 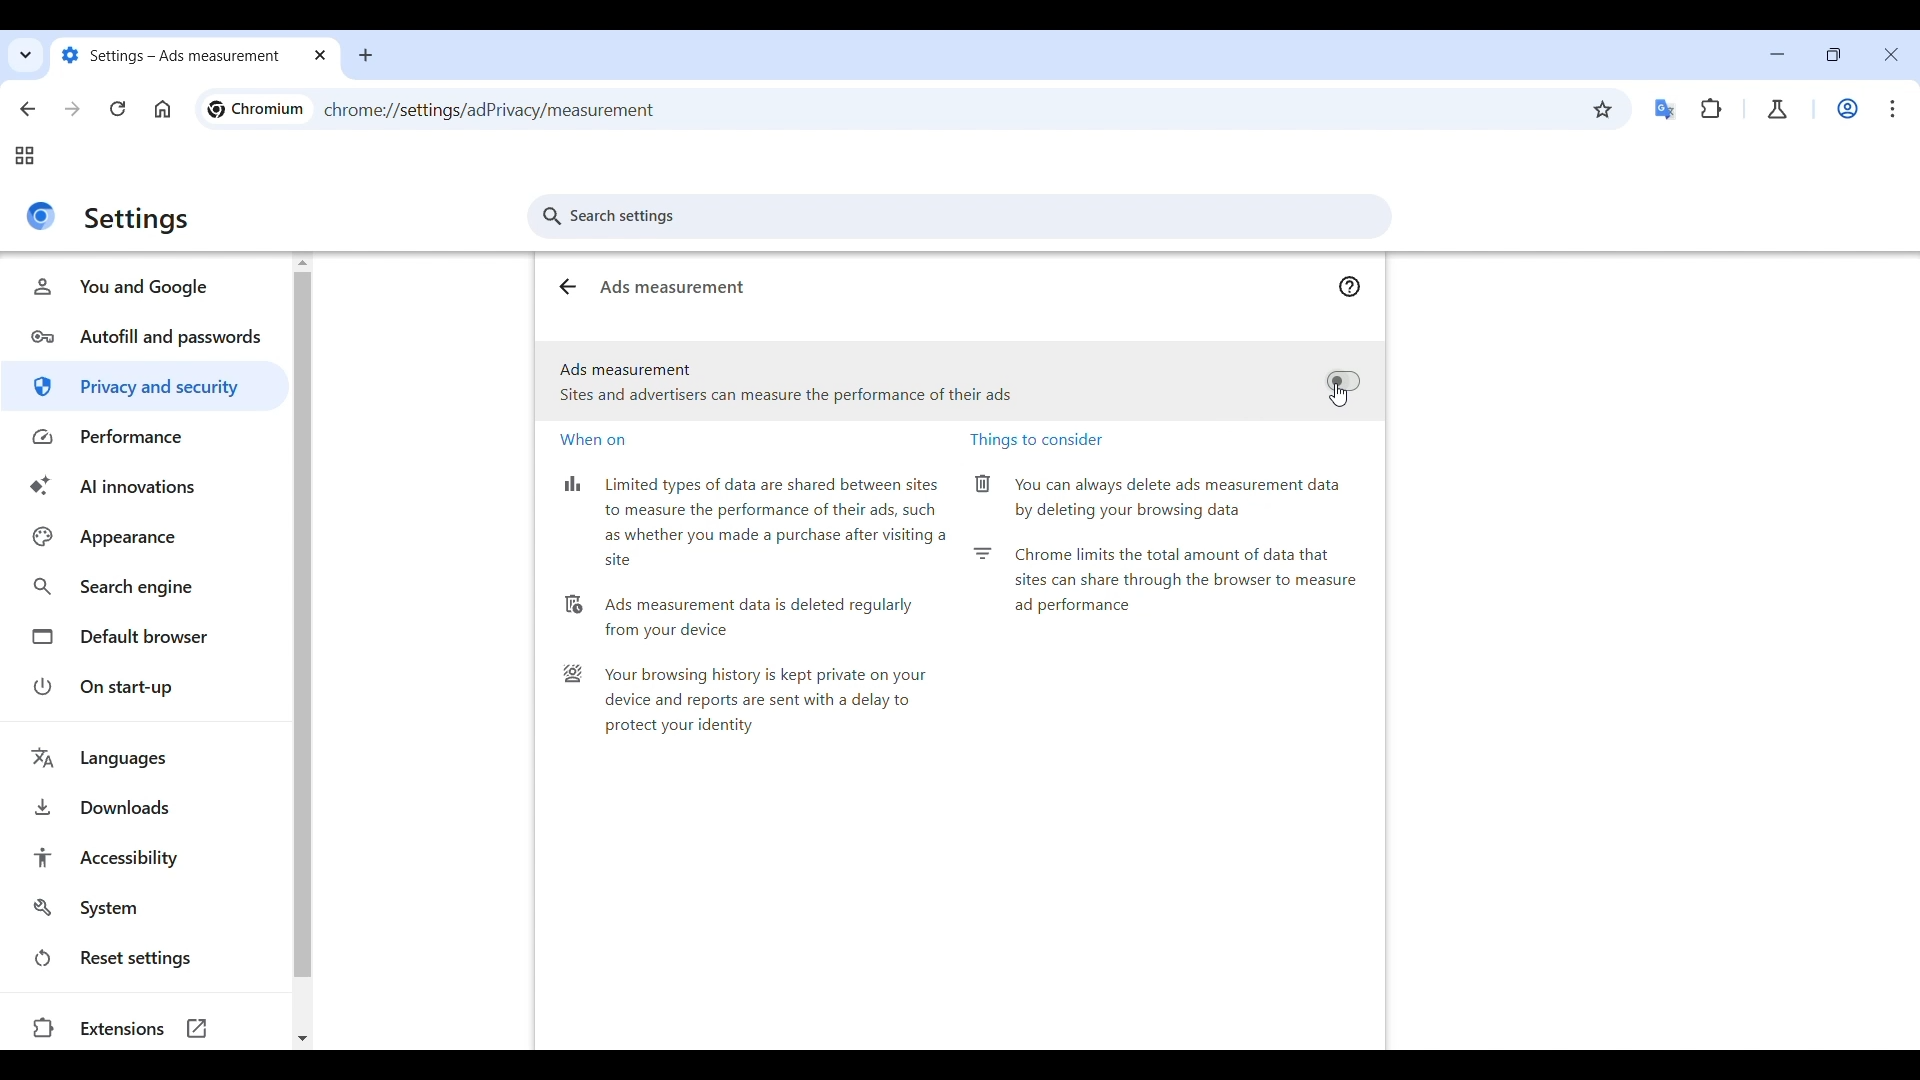 I want to click on Reset settings, so click(x=144, y=957).